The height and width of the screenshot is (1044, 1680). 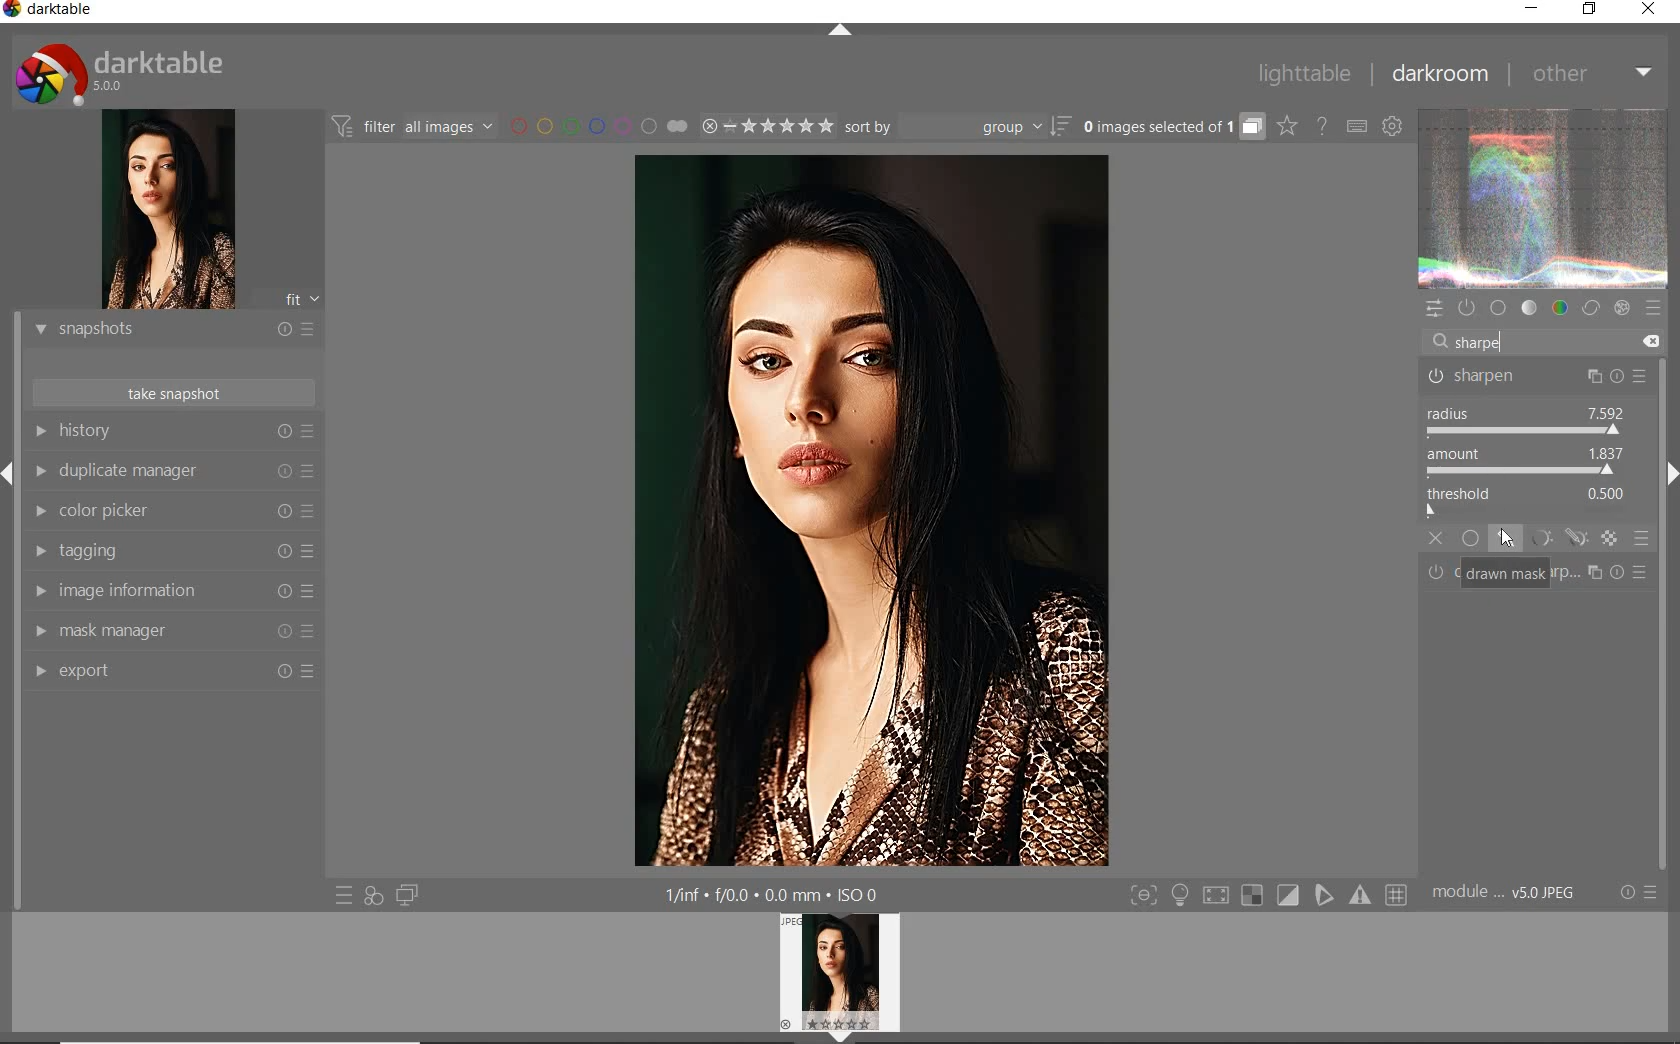 What do you see at coordinates (837, 31) in the screenshot?
I see `EXPAND/COLLAPSE` at bounding box center [837, 31].